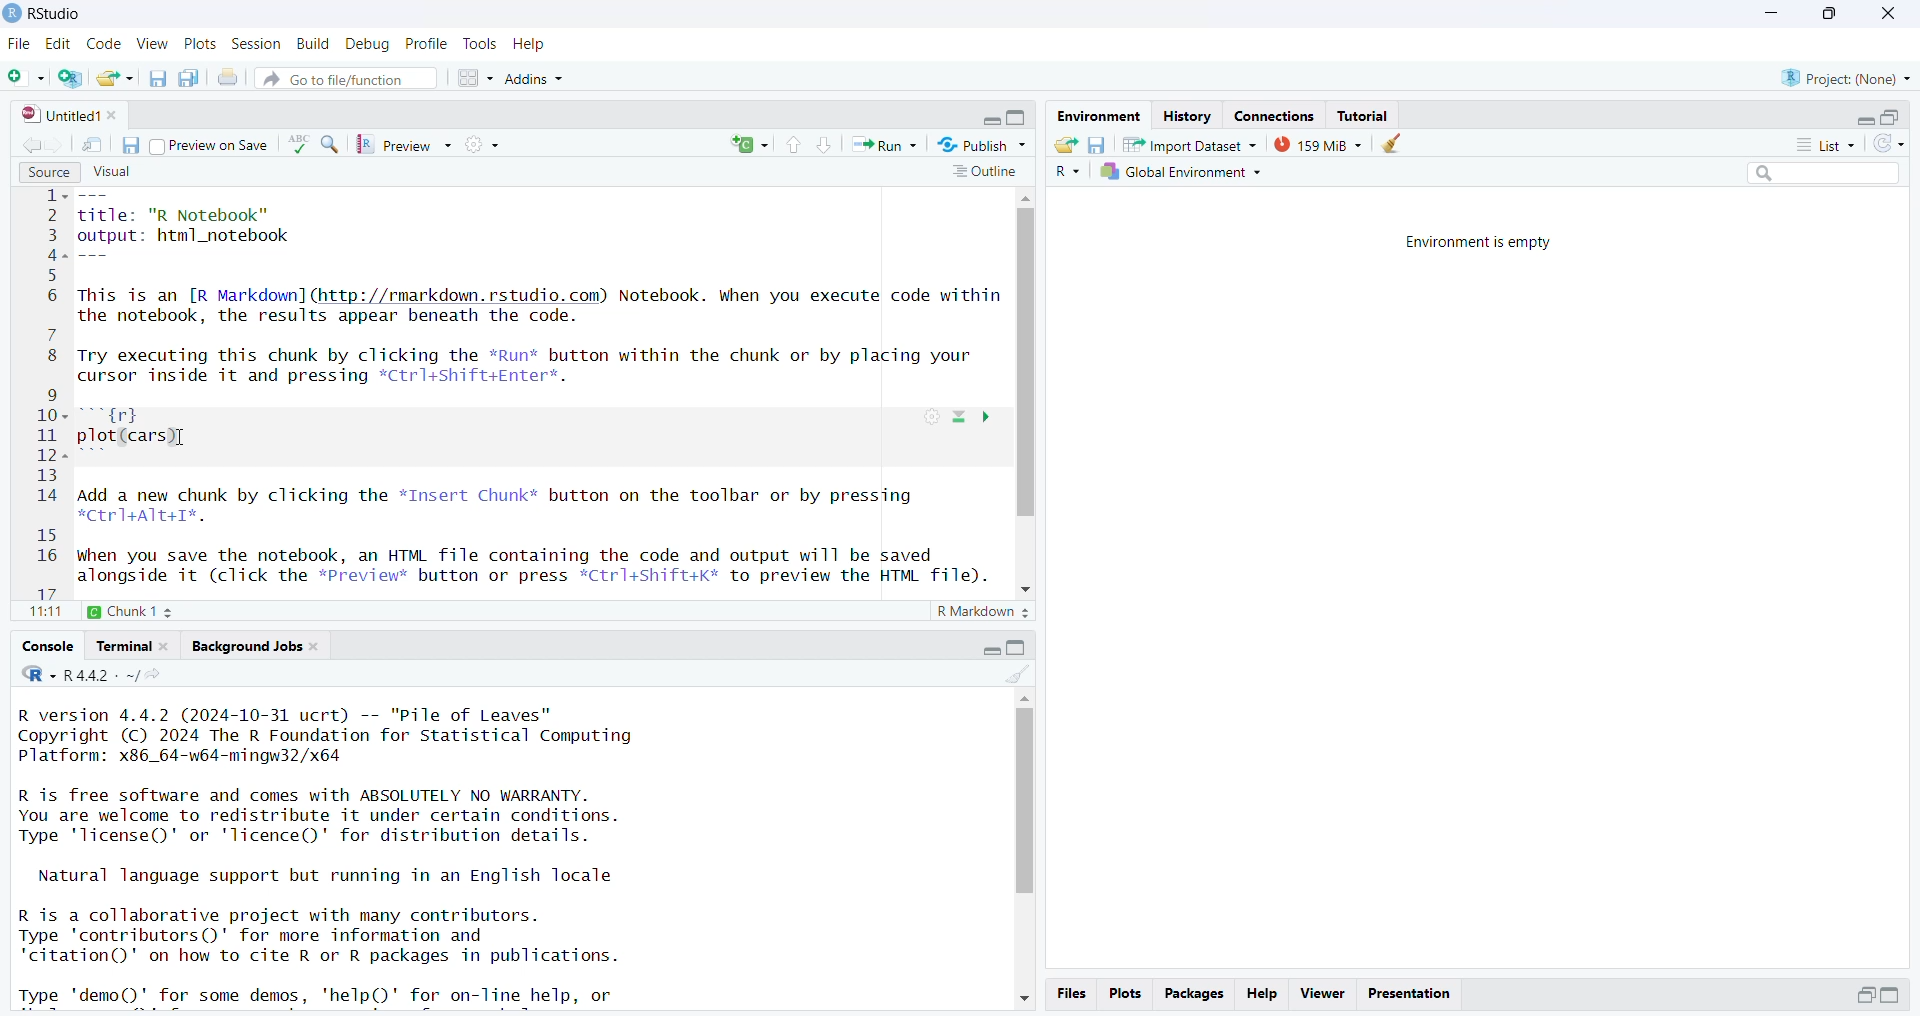 The width and height of the screenshot is (1920, 1016). What do you see at coordinates (1888, 145) in the screenshot?
I see `refresh list` at bounding box center [1888, 145].